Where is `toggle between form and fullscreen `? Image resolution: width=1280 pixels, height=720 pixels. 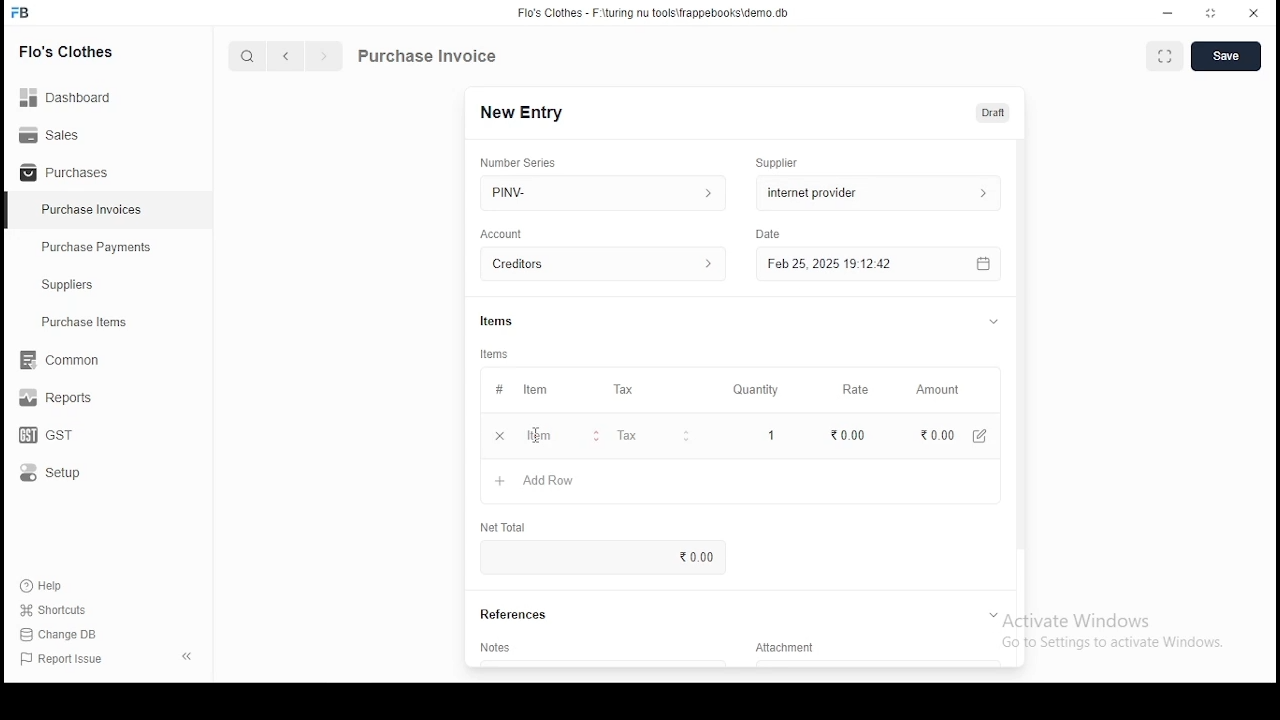 toggle between form and fullscreen  is located at coordinates (1166, 58).